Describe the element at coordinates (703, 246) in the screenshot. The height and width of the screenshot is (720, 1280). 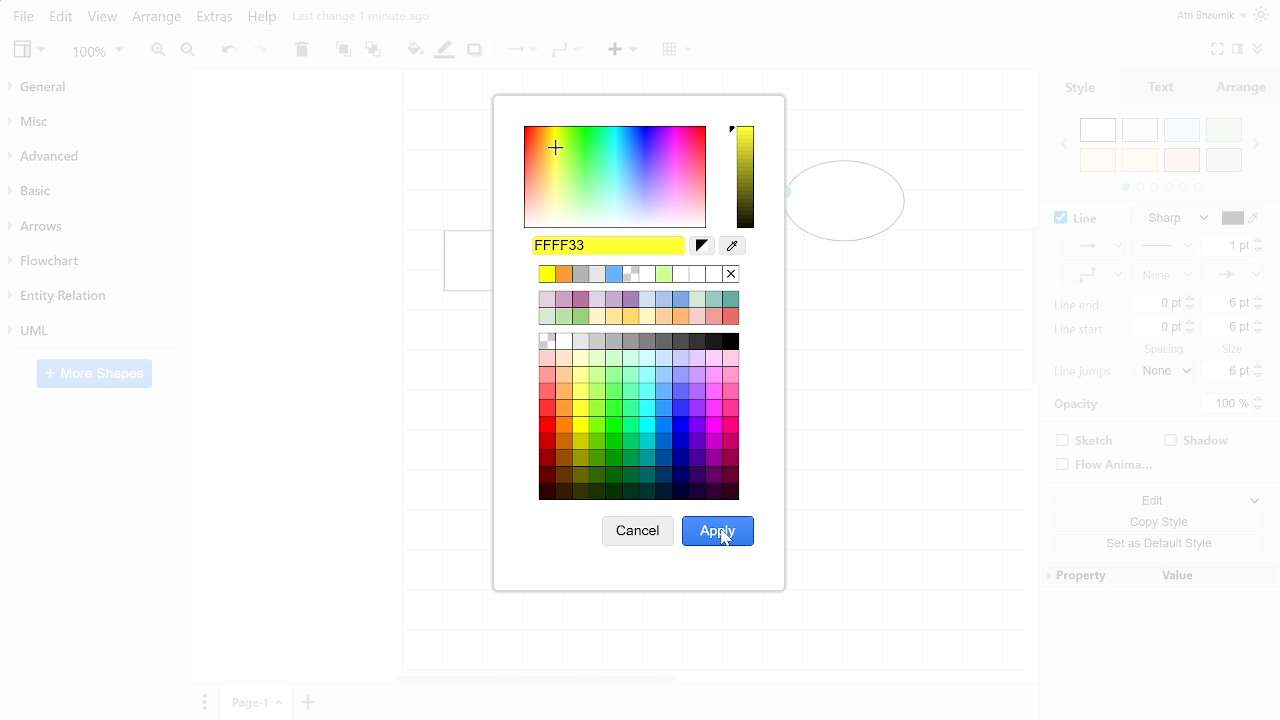
I see `Reset` at that location.